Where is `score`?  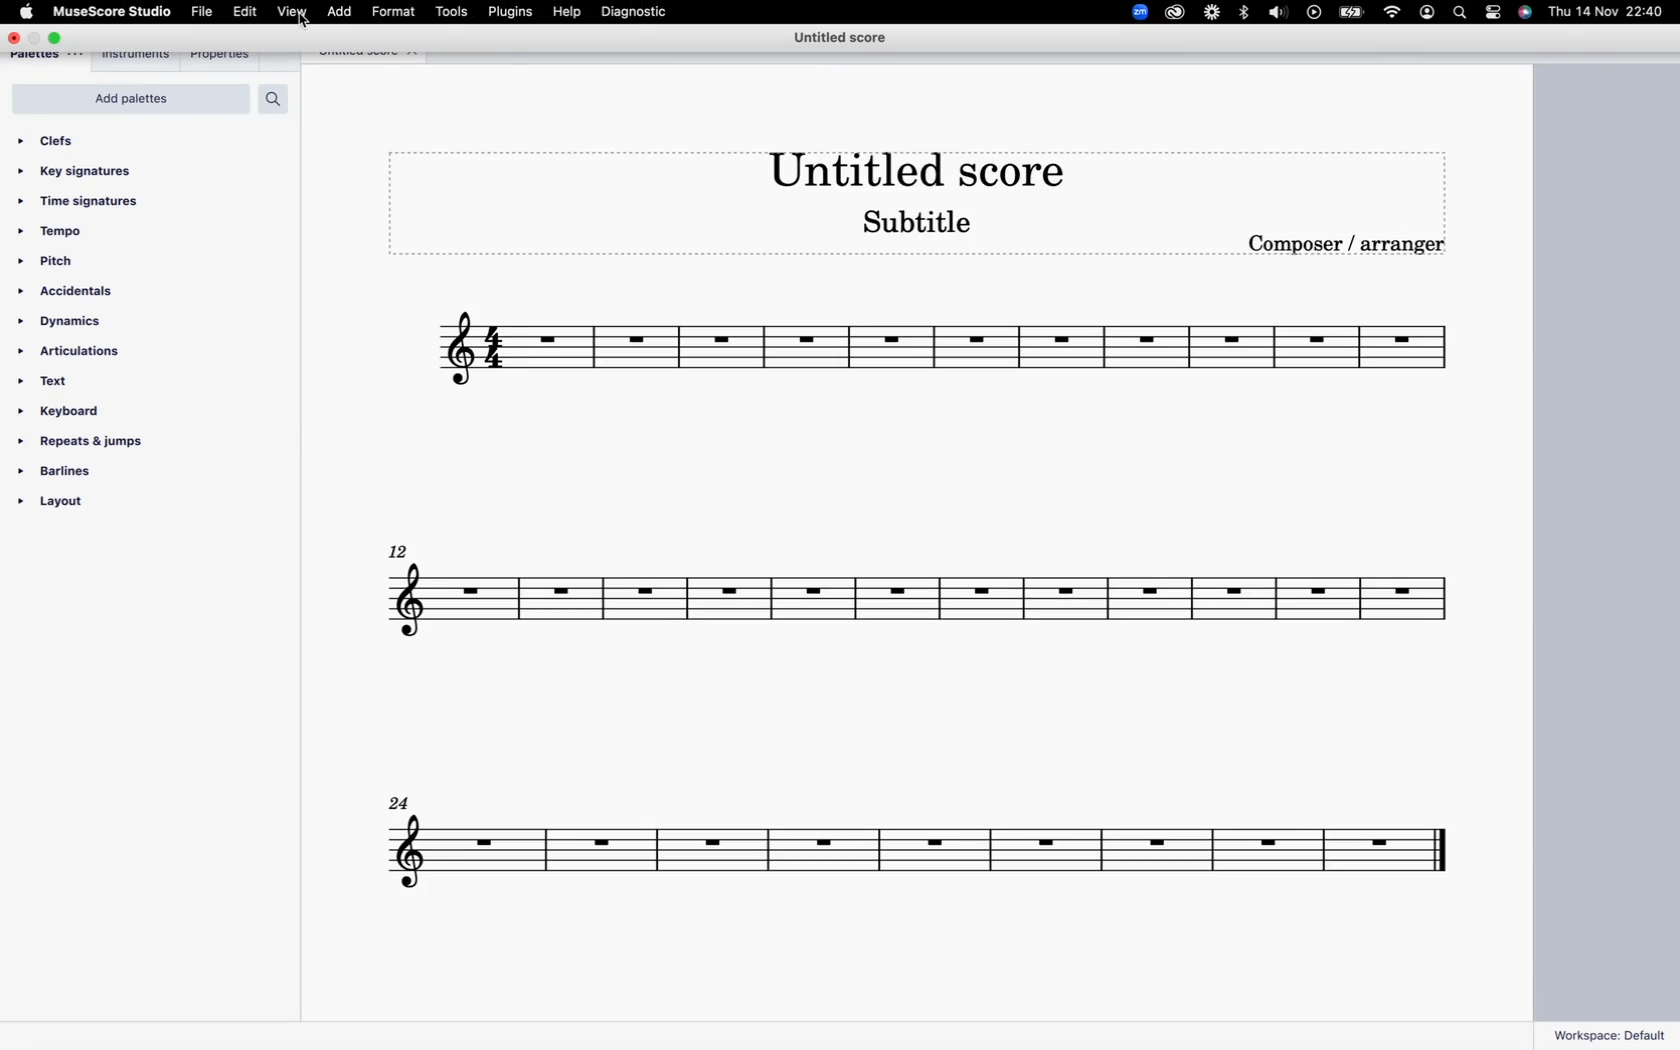 score is located at coordinates (919, 837).